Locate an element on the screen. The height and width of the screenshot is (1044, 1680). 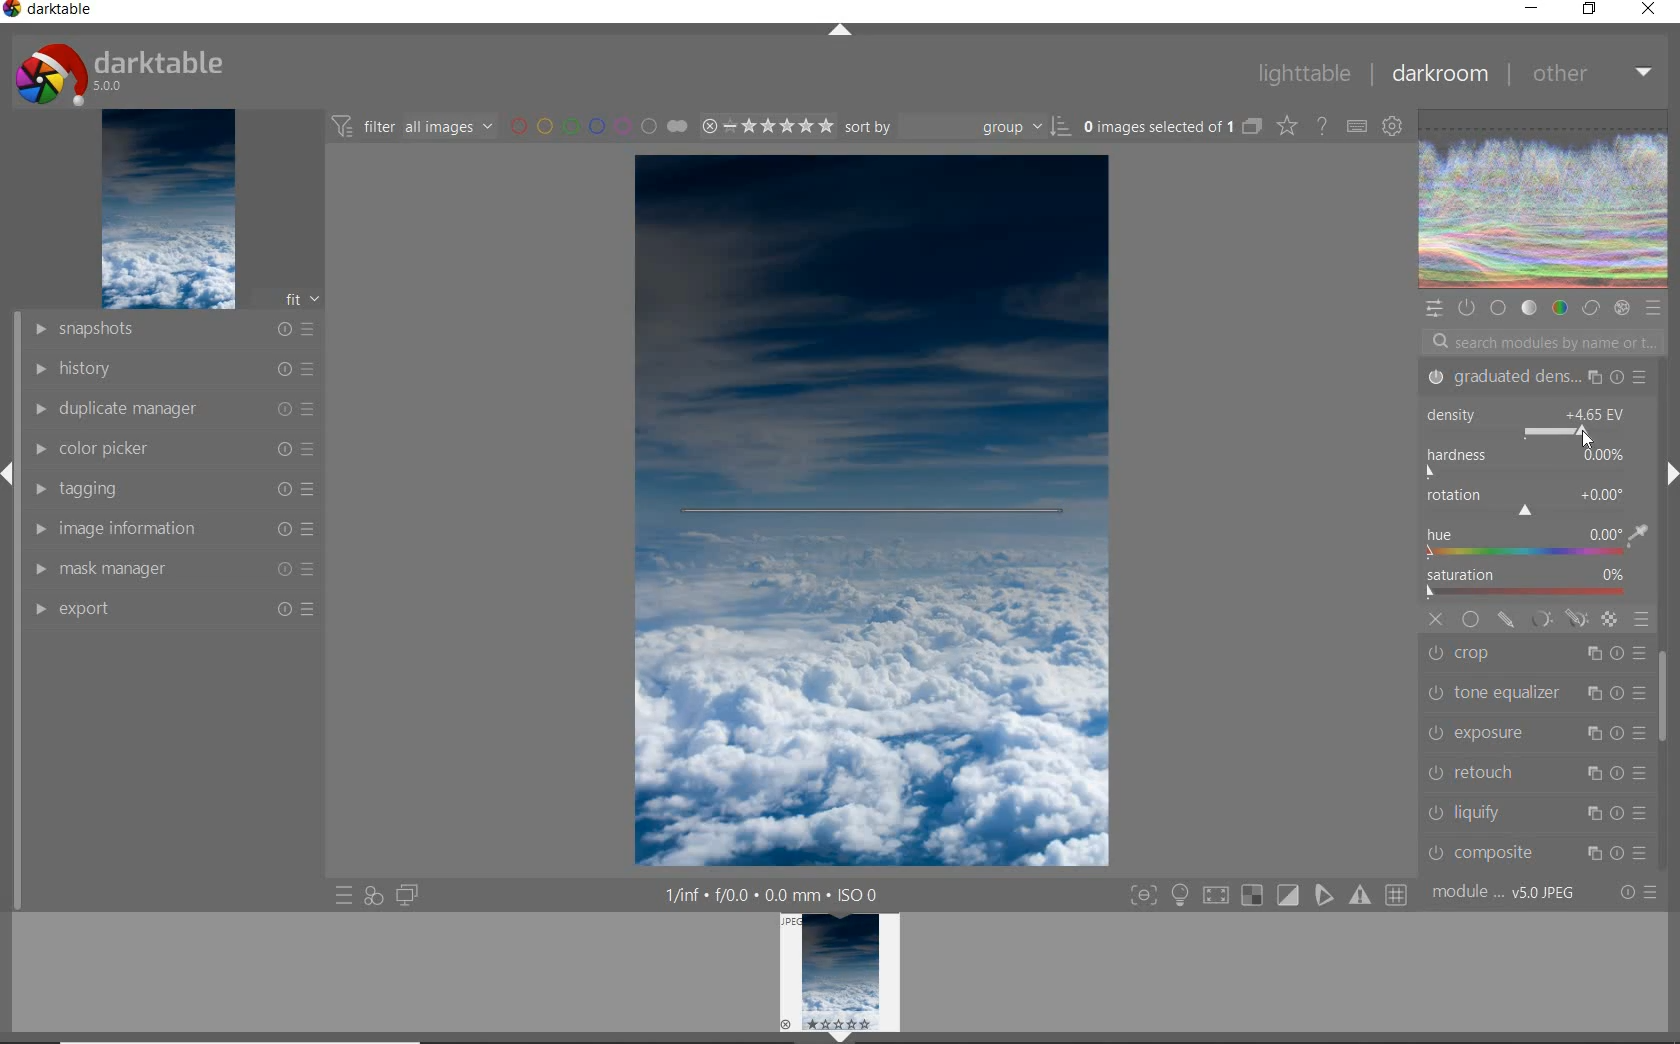
retouch is located at coordinates (1535, 772).